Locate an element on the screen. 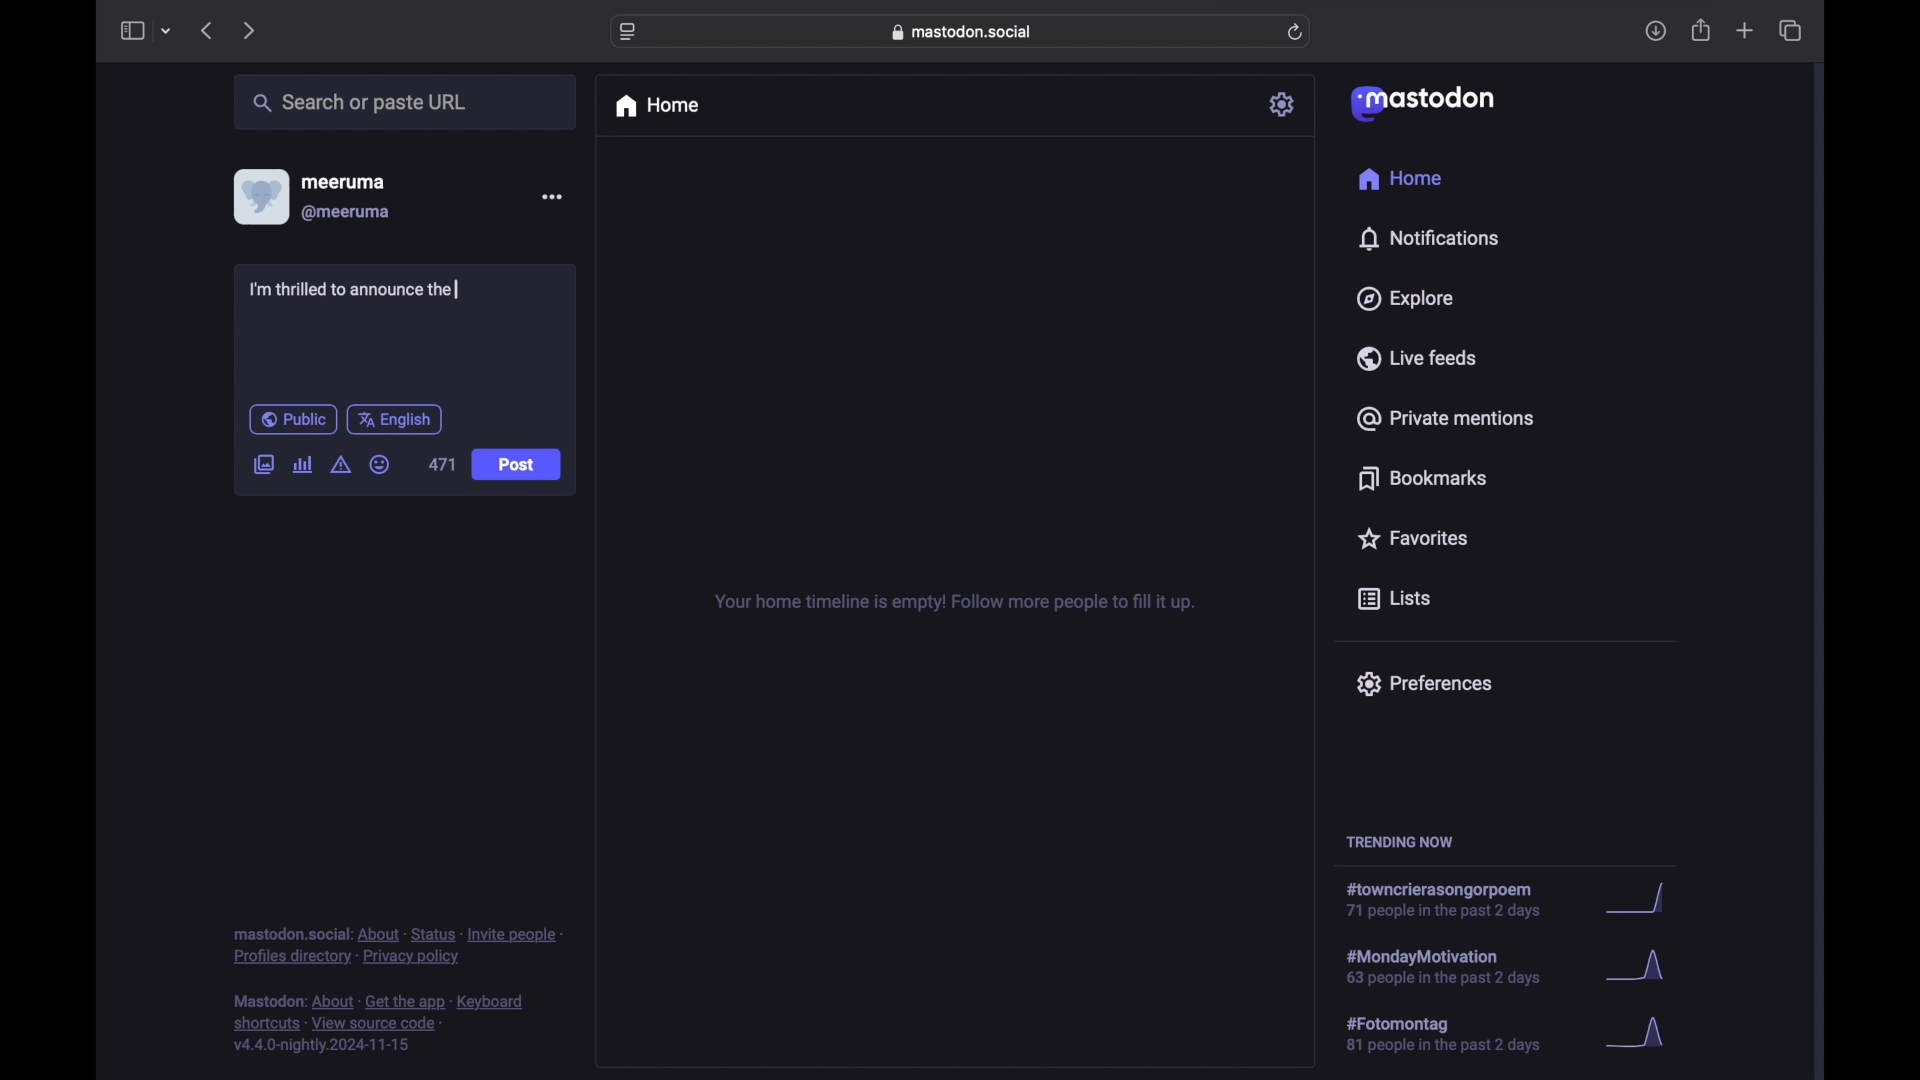 The image size is (1920, 1080). post is located at coordinates (516, 465).